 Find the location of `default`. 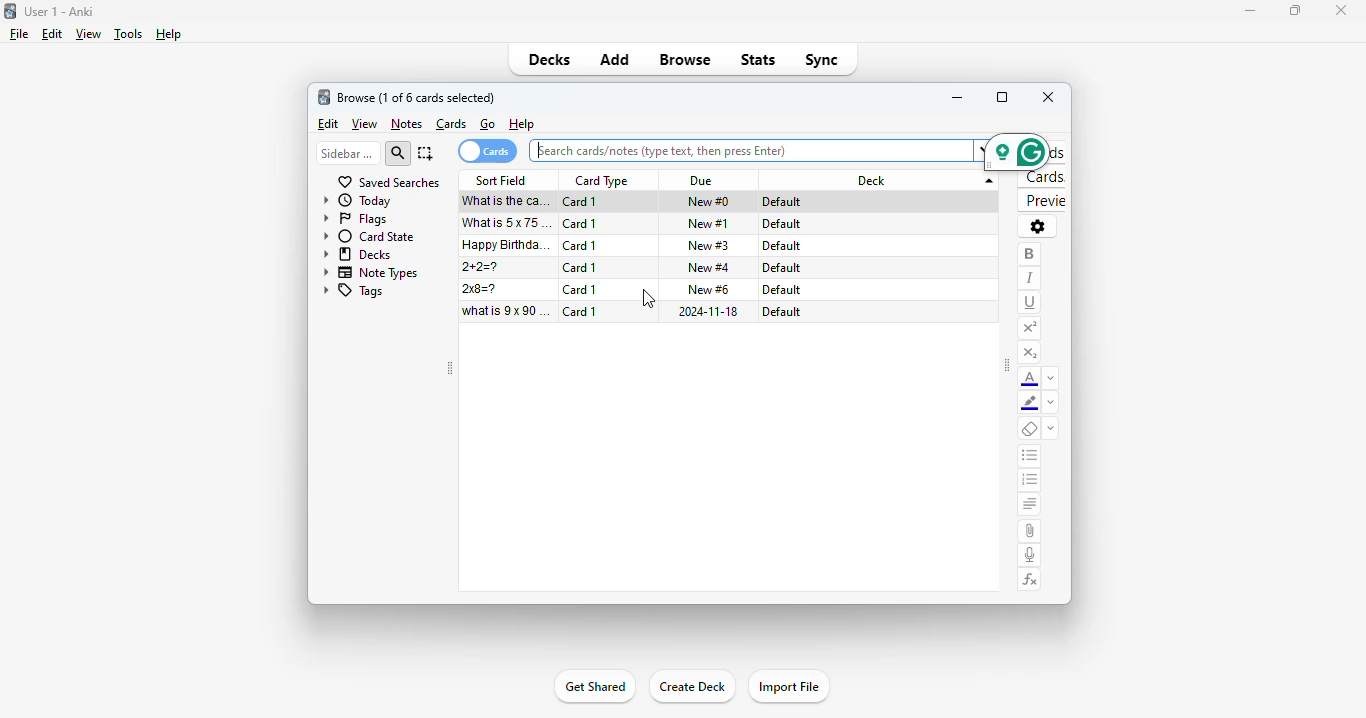

default is located at coordinates (781, 224).